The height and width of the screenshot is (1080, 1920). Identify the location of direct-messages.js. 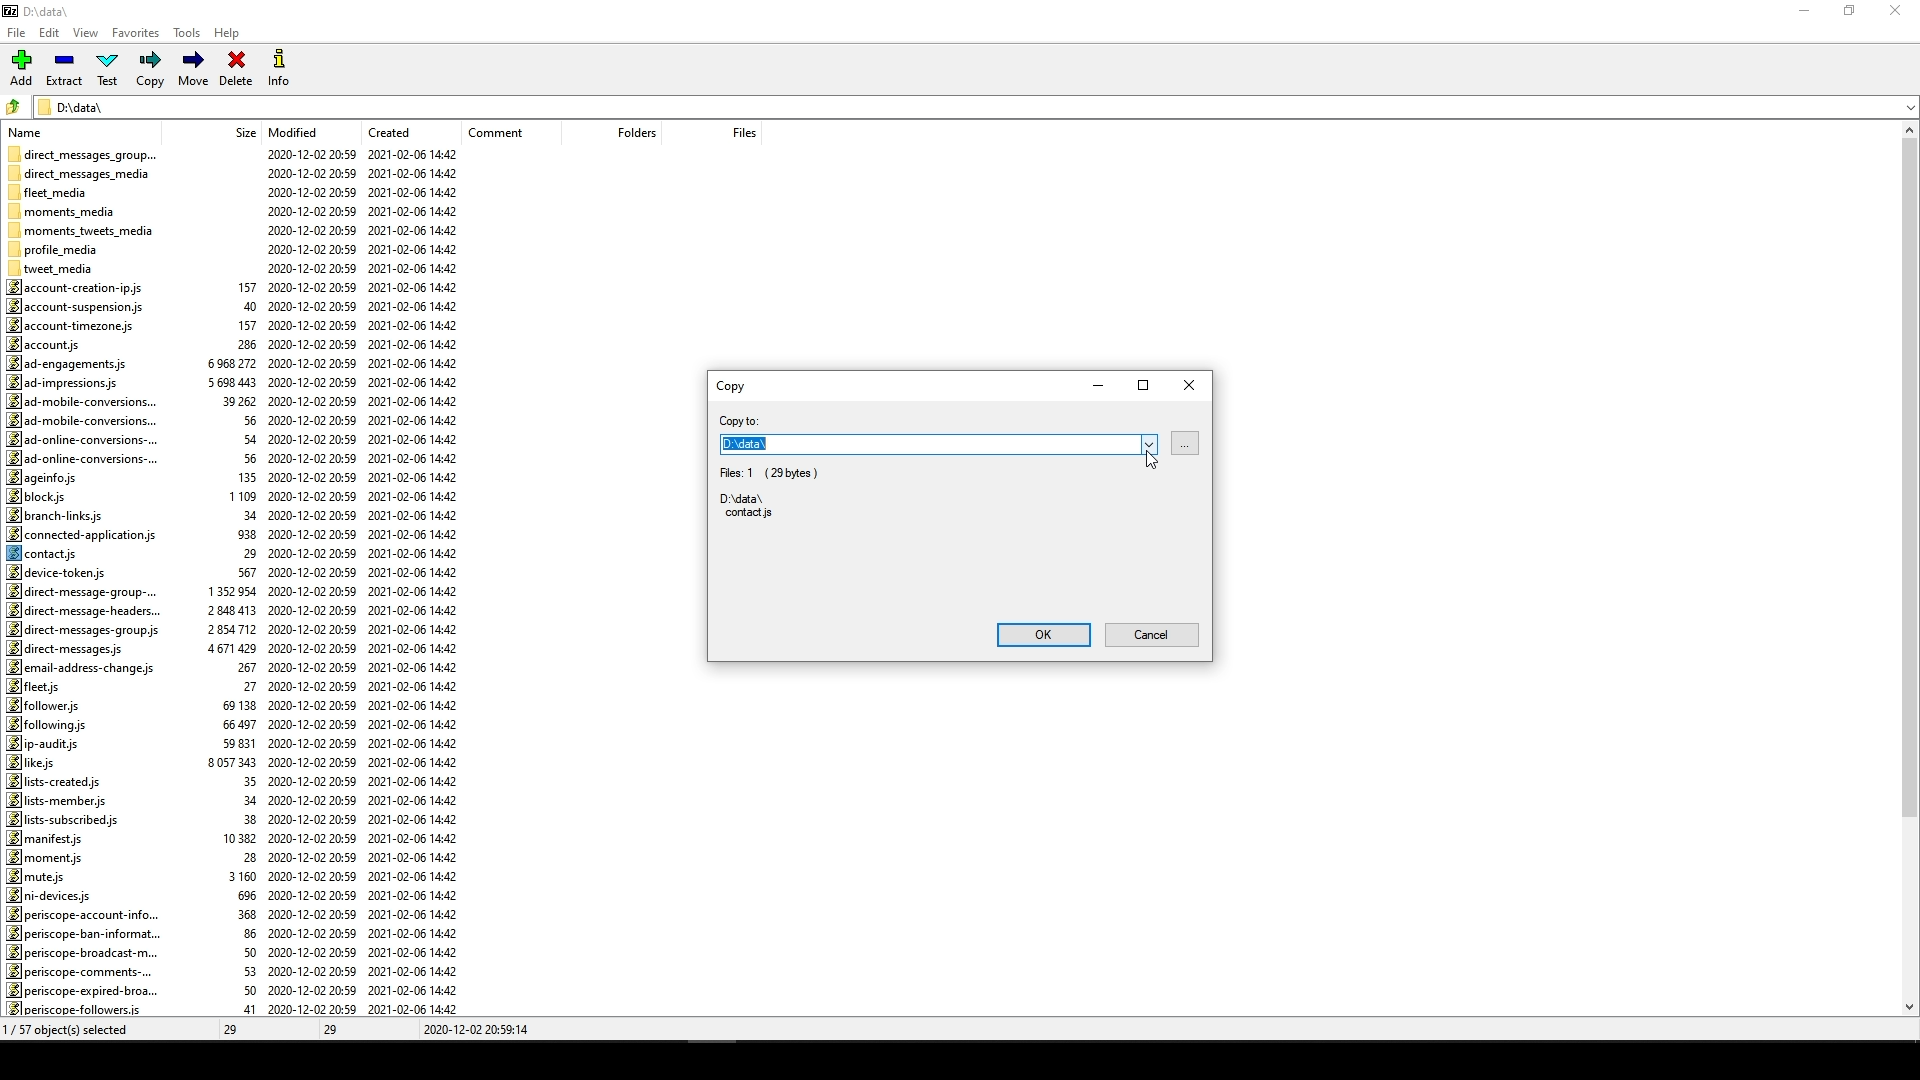
(69, 649).